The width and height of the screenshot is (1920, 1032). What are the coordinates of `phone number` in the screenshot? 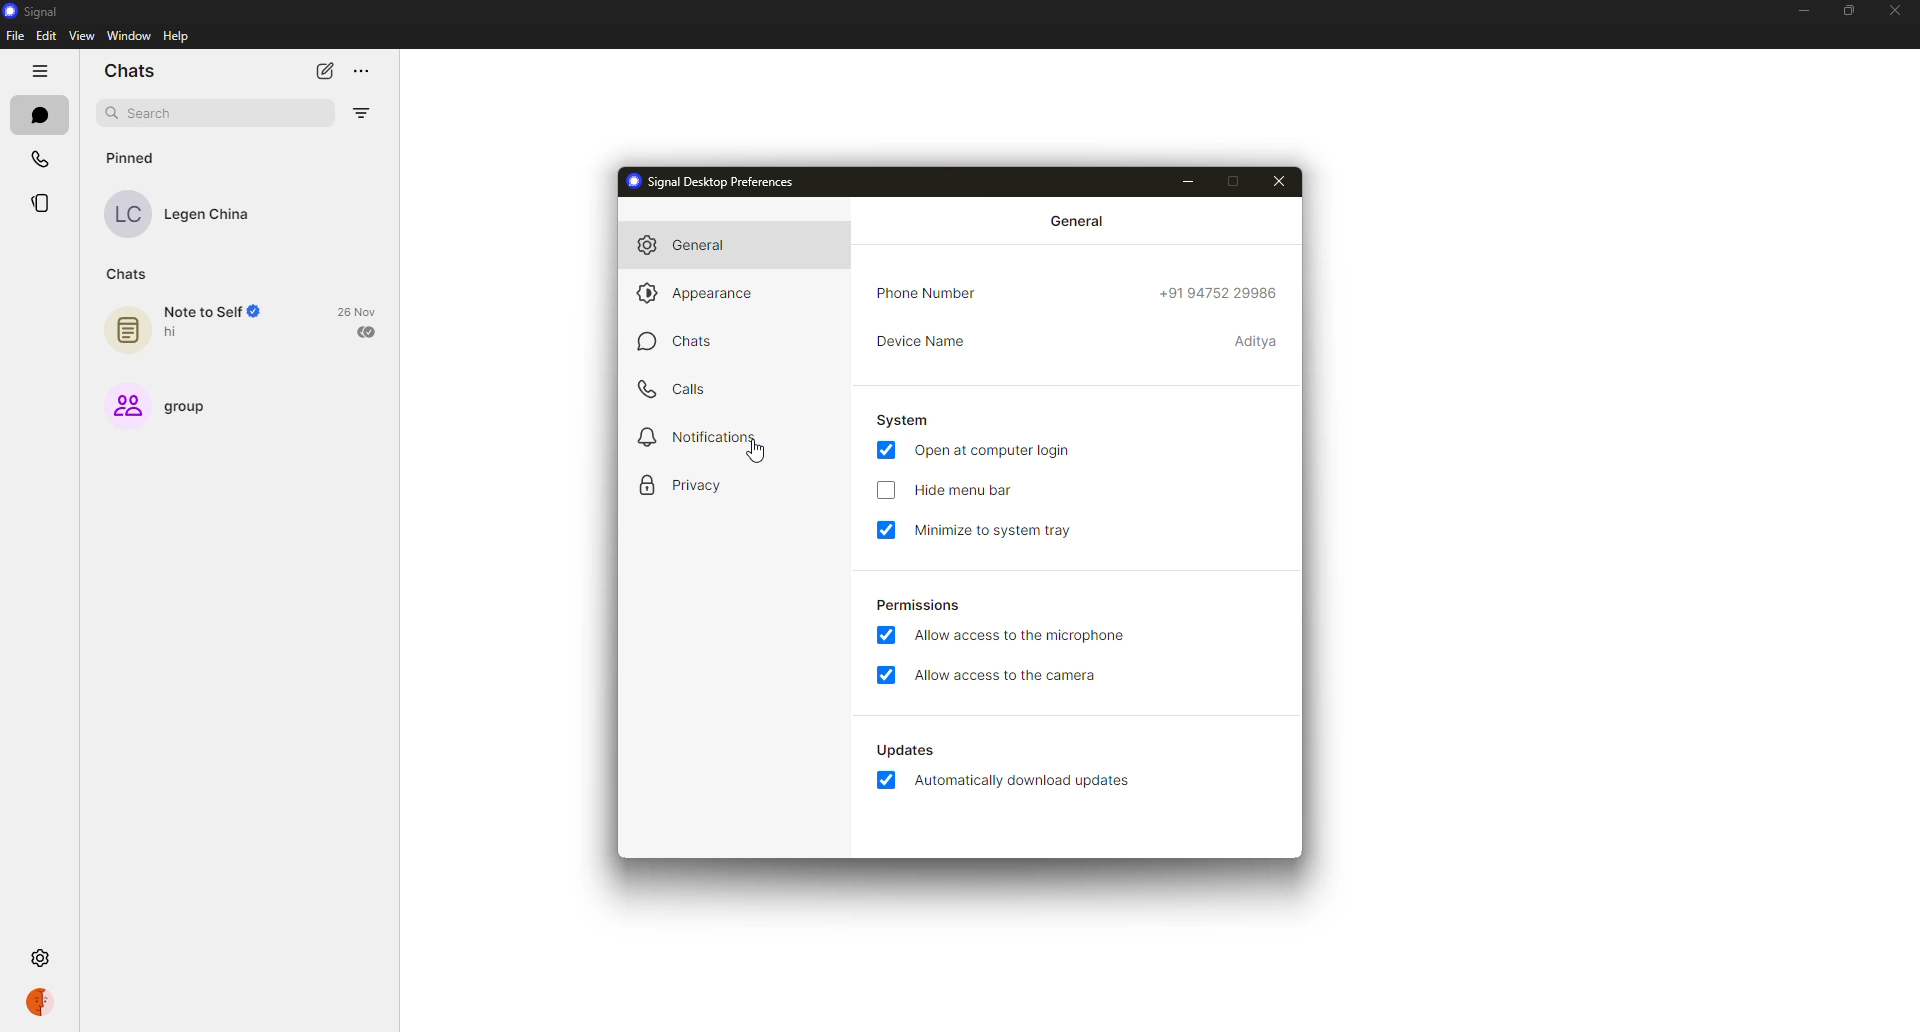 It's located at (933, 293).